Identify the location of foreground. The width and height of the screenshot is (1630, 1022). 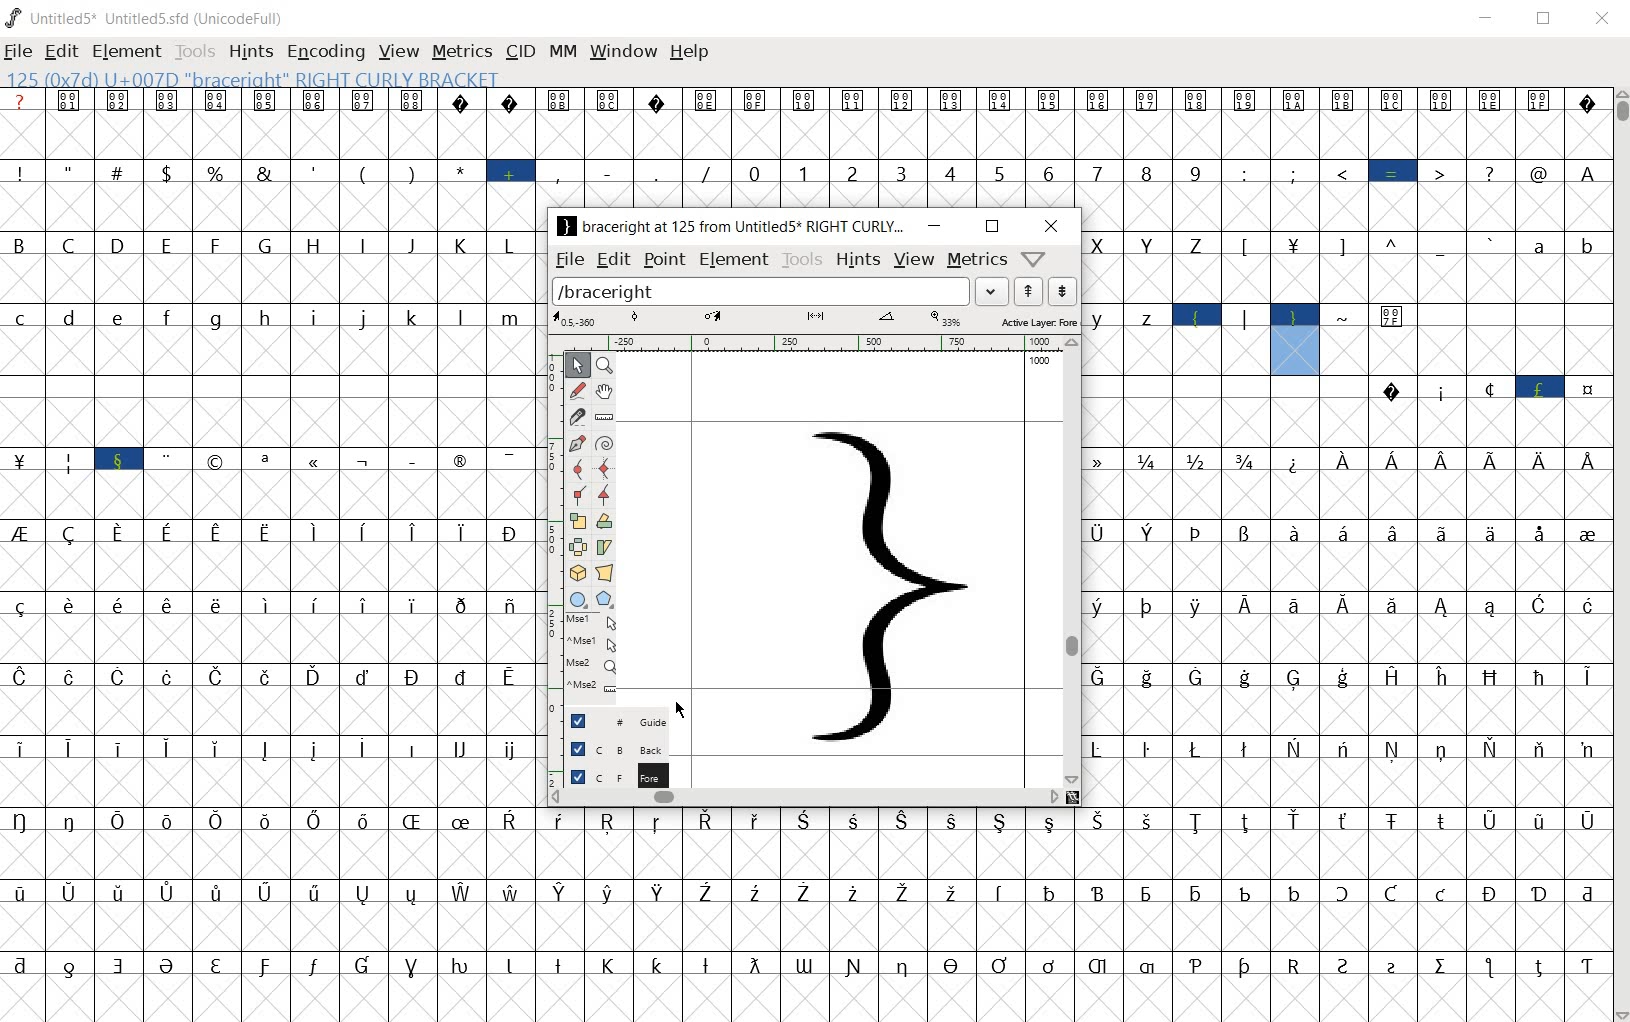
(608, 775).